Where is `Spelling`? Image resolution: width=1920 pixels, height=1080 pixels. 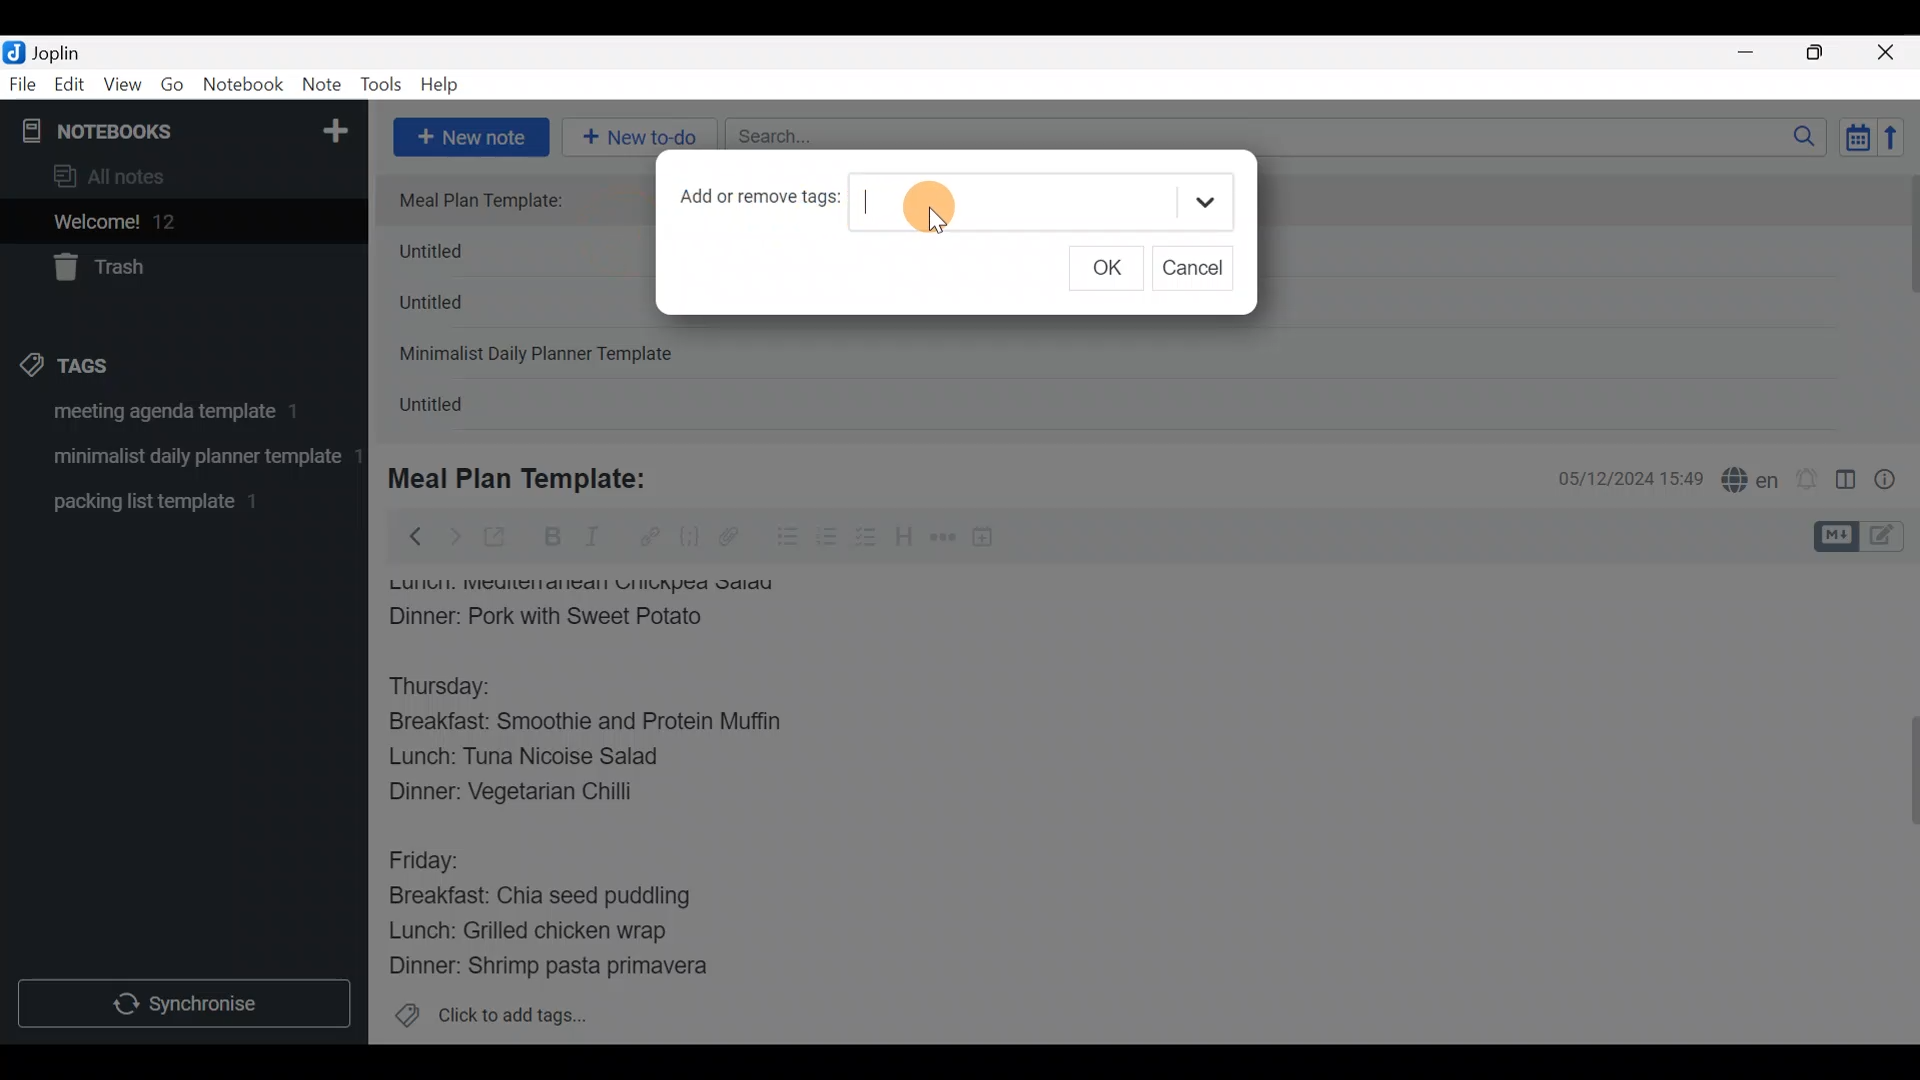
Spelling is located at coordinates (1751, 482).